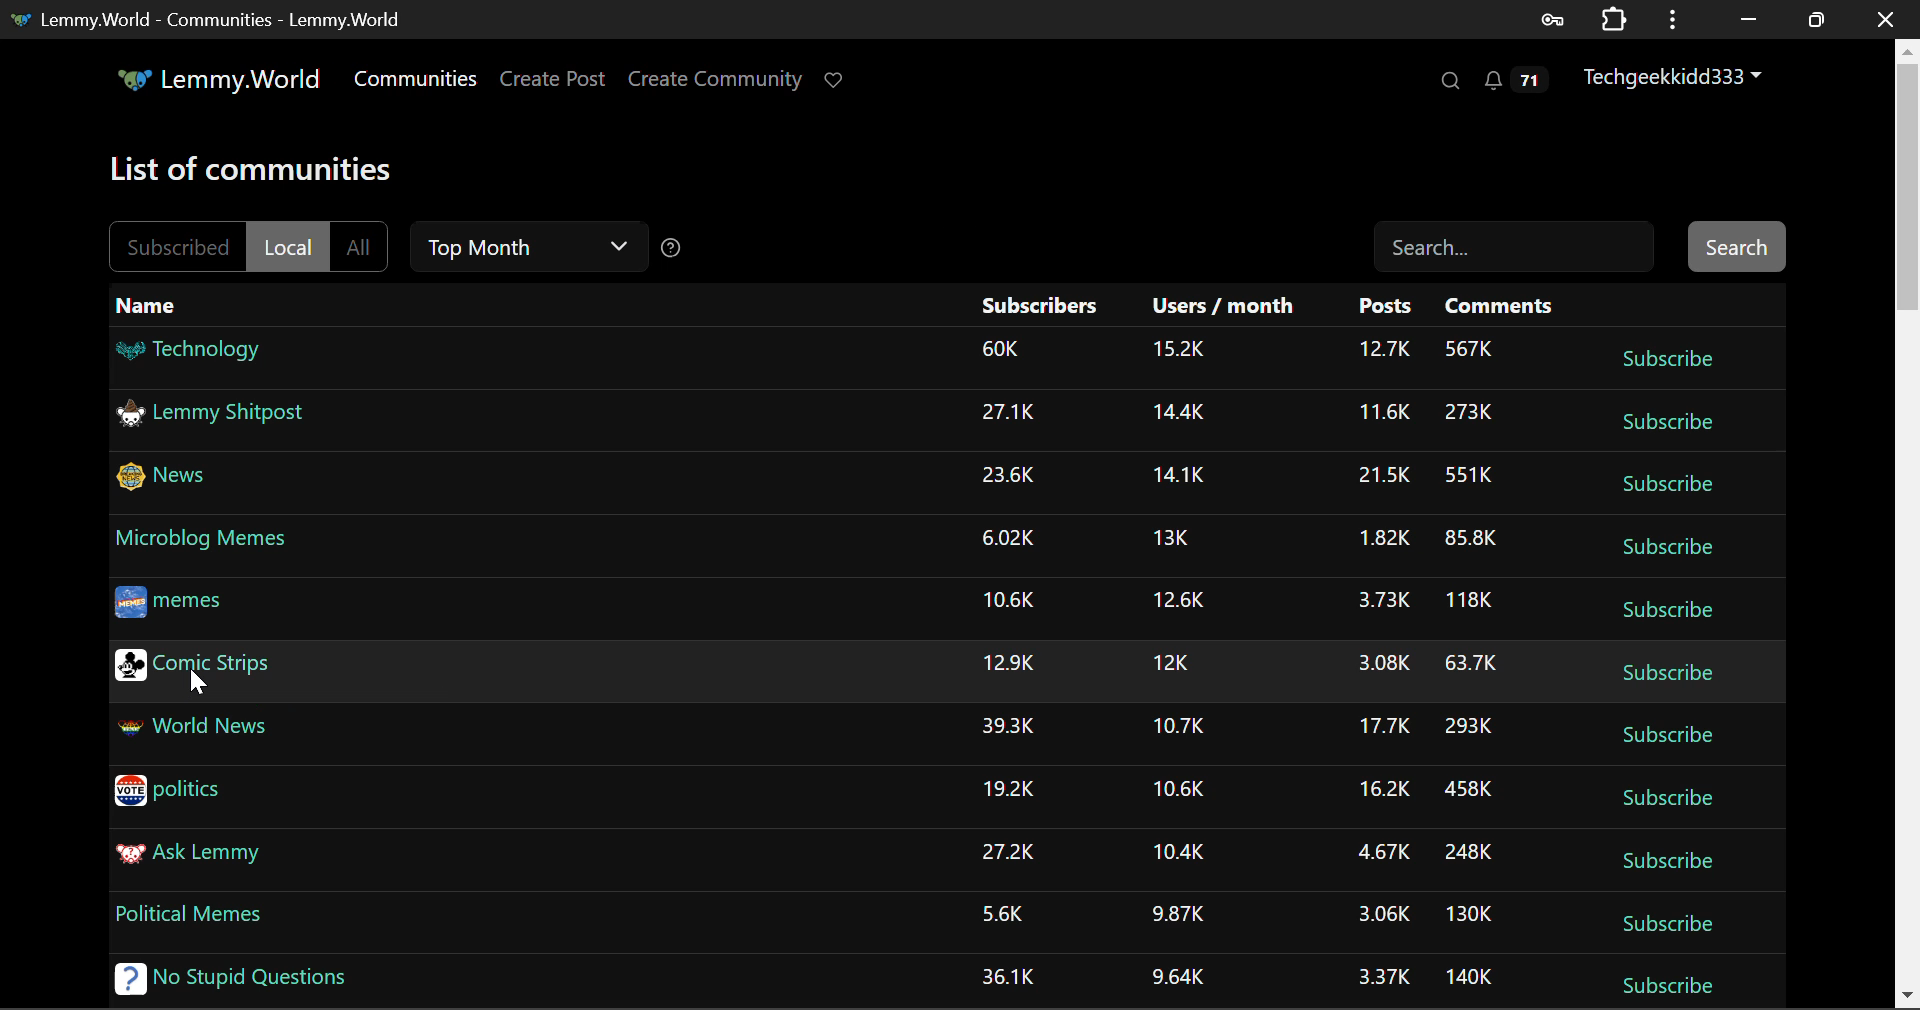 This screenshot has height=1010, width=1920. Describe the element at coordinates (1381, 914) in the screenshot. I see `3.06K` at that location.